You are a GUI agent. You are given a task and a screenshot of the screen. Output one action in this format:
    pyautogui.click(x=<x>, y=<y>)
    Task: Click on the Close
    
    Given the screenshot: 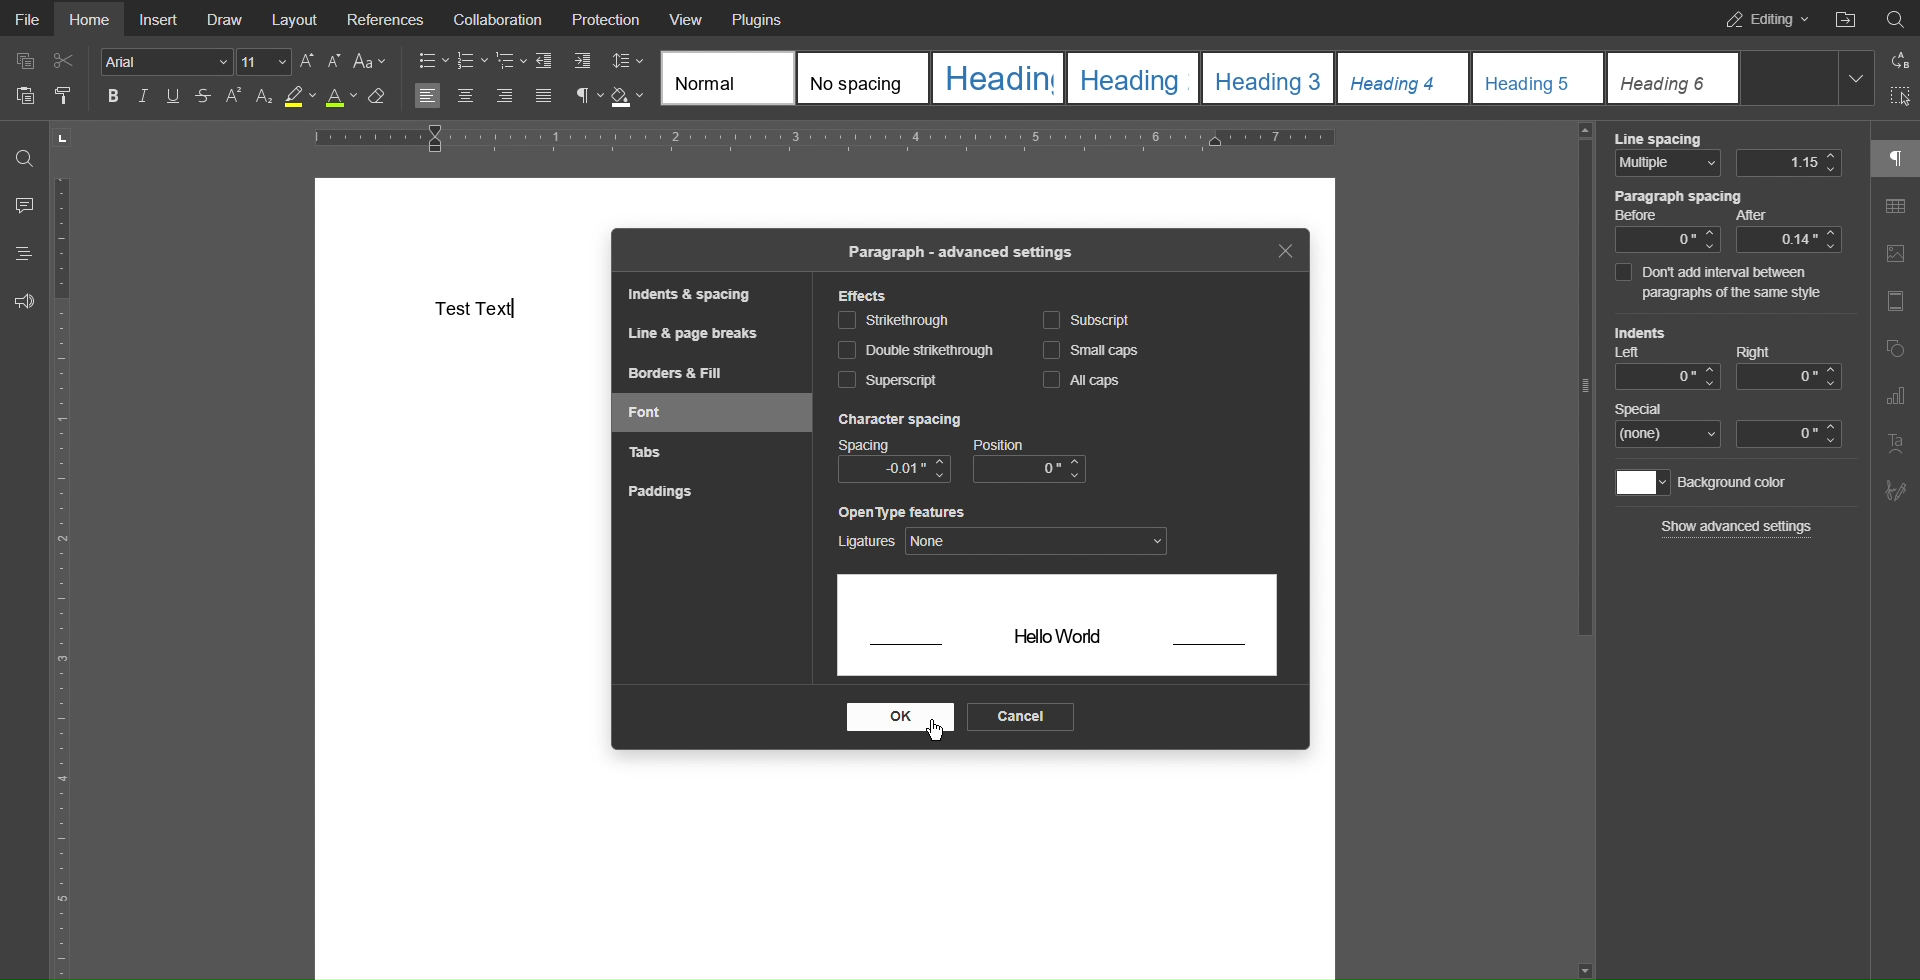 What is the action you would take?
    pyautogui.click(x=1284, y=250)
    